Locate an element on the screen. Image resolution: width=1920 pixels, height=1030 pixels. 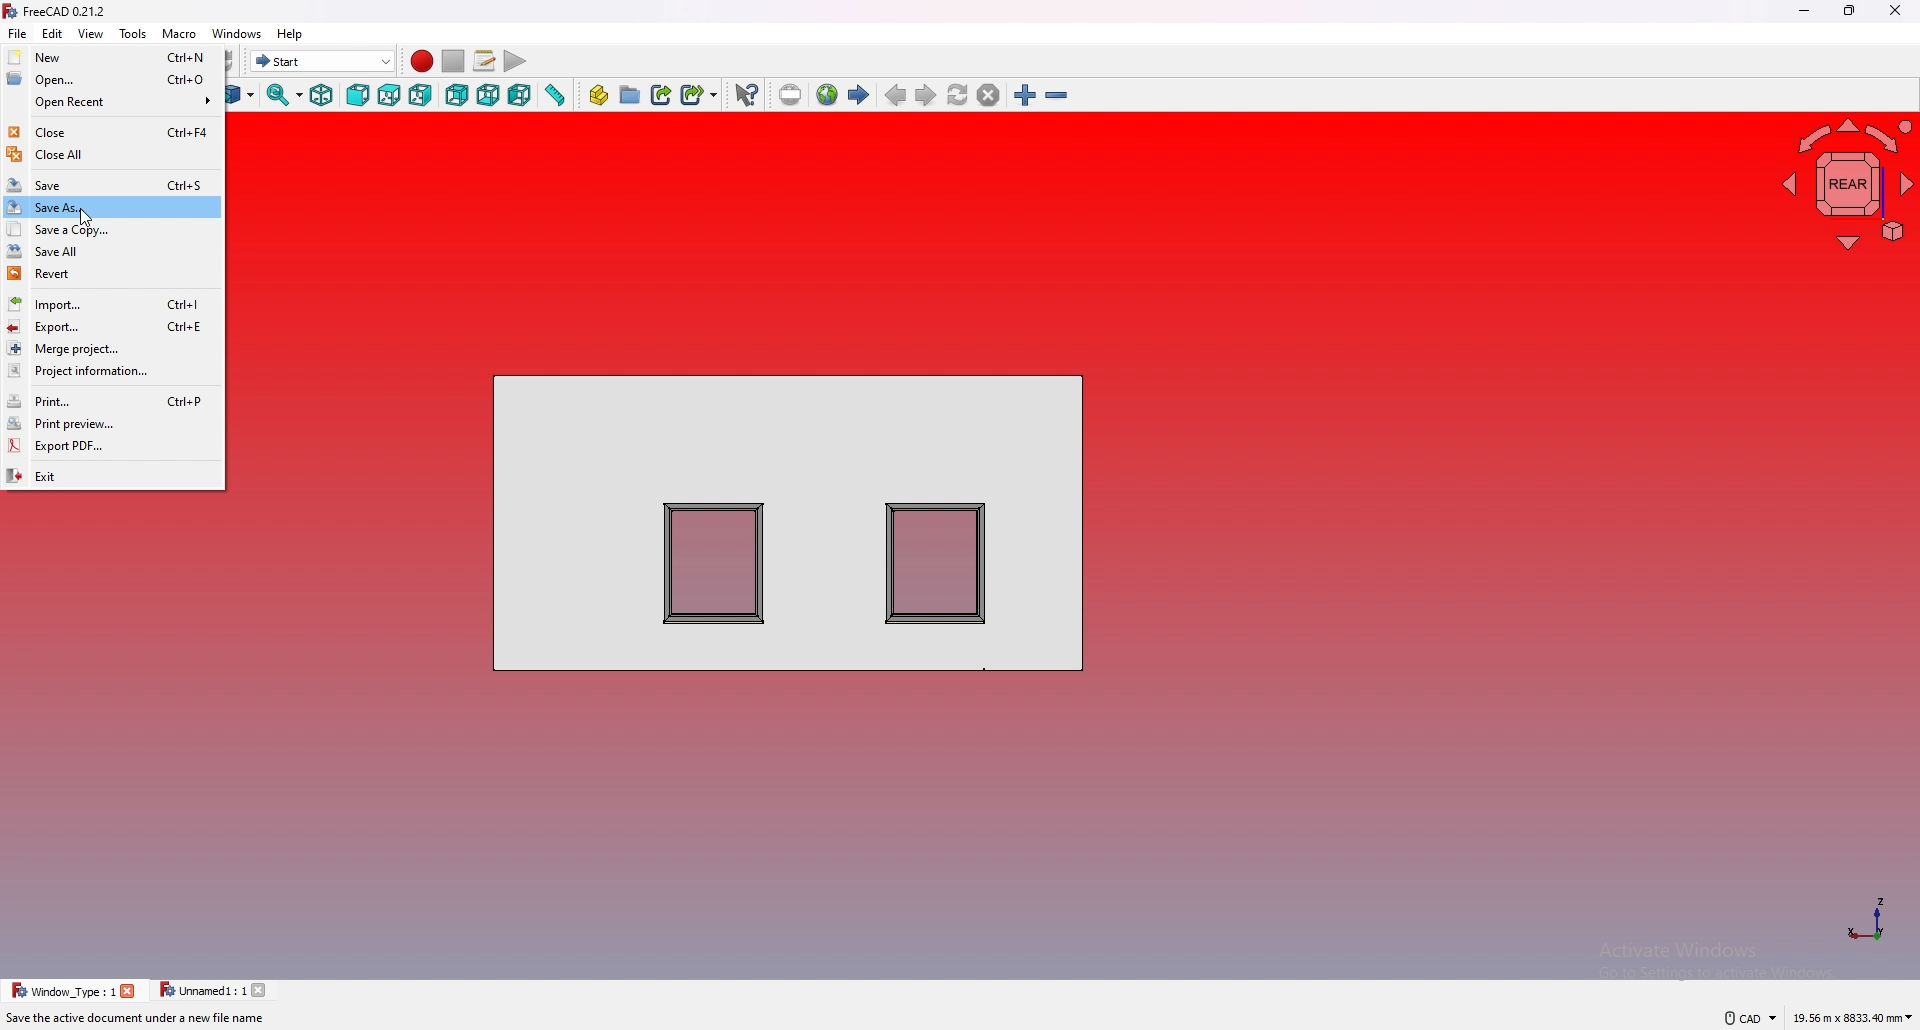
create link is located at coordinates (662, 95).